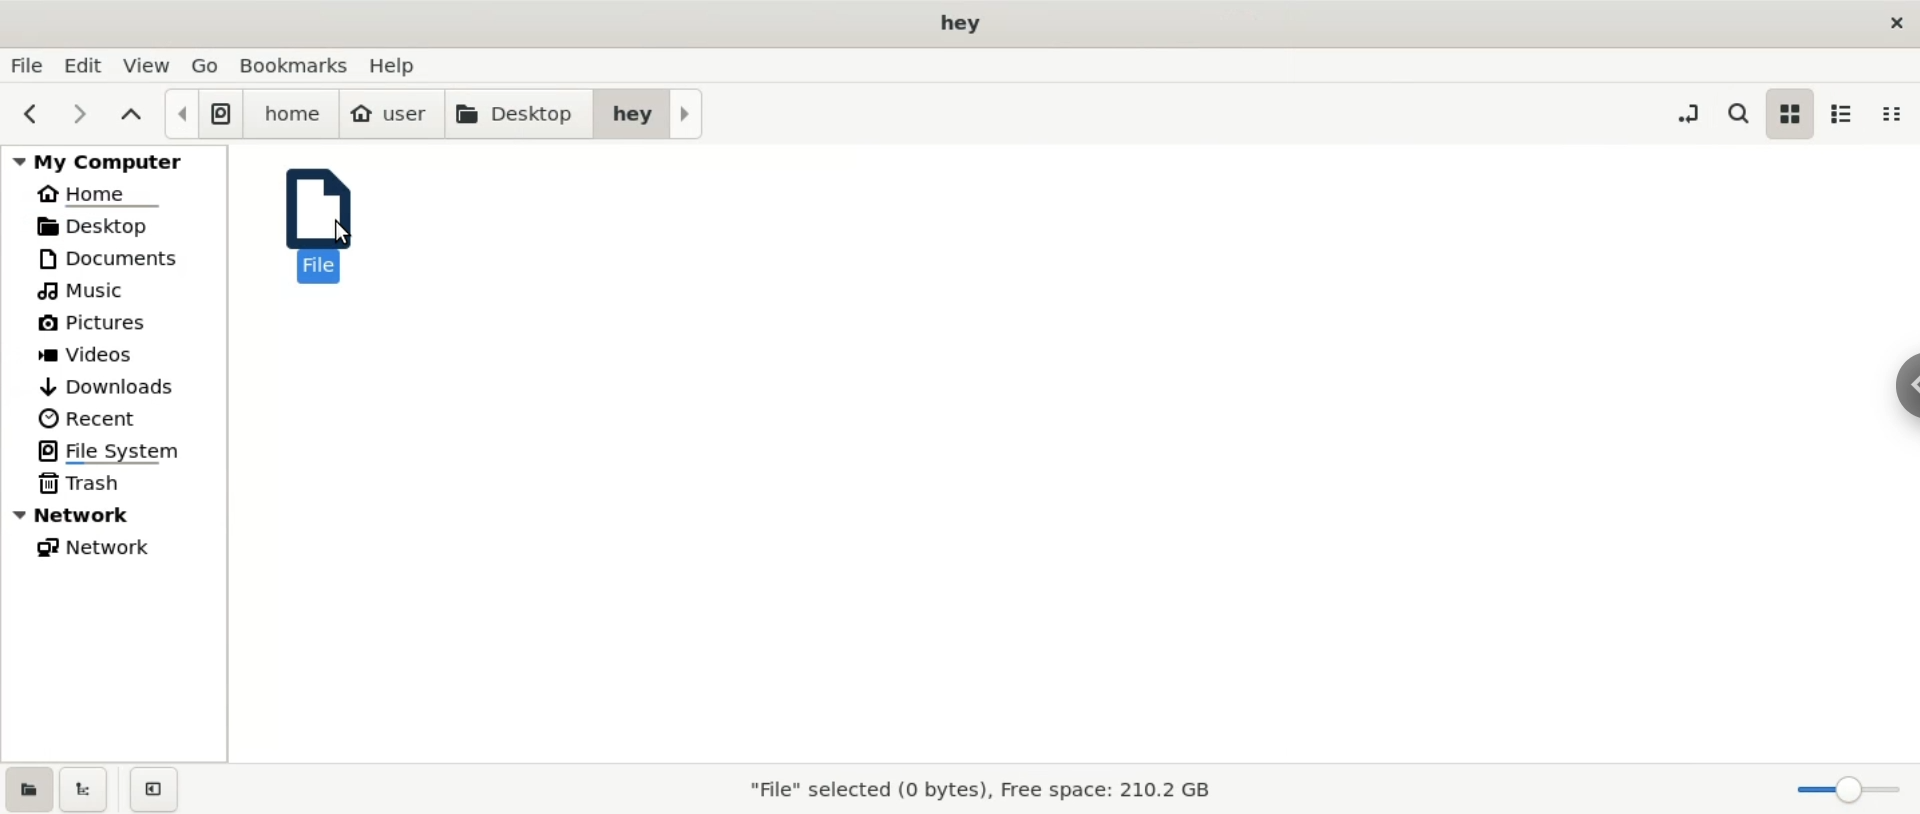 This screenshot has width=1920, height=814. What do you see at coordinates (154, 790) in the screenshot?
I see `close sidebar` at bounding box center [154, 790].